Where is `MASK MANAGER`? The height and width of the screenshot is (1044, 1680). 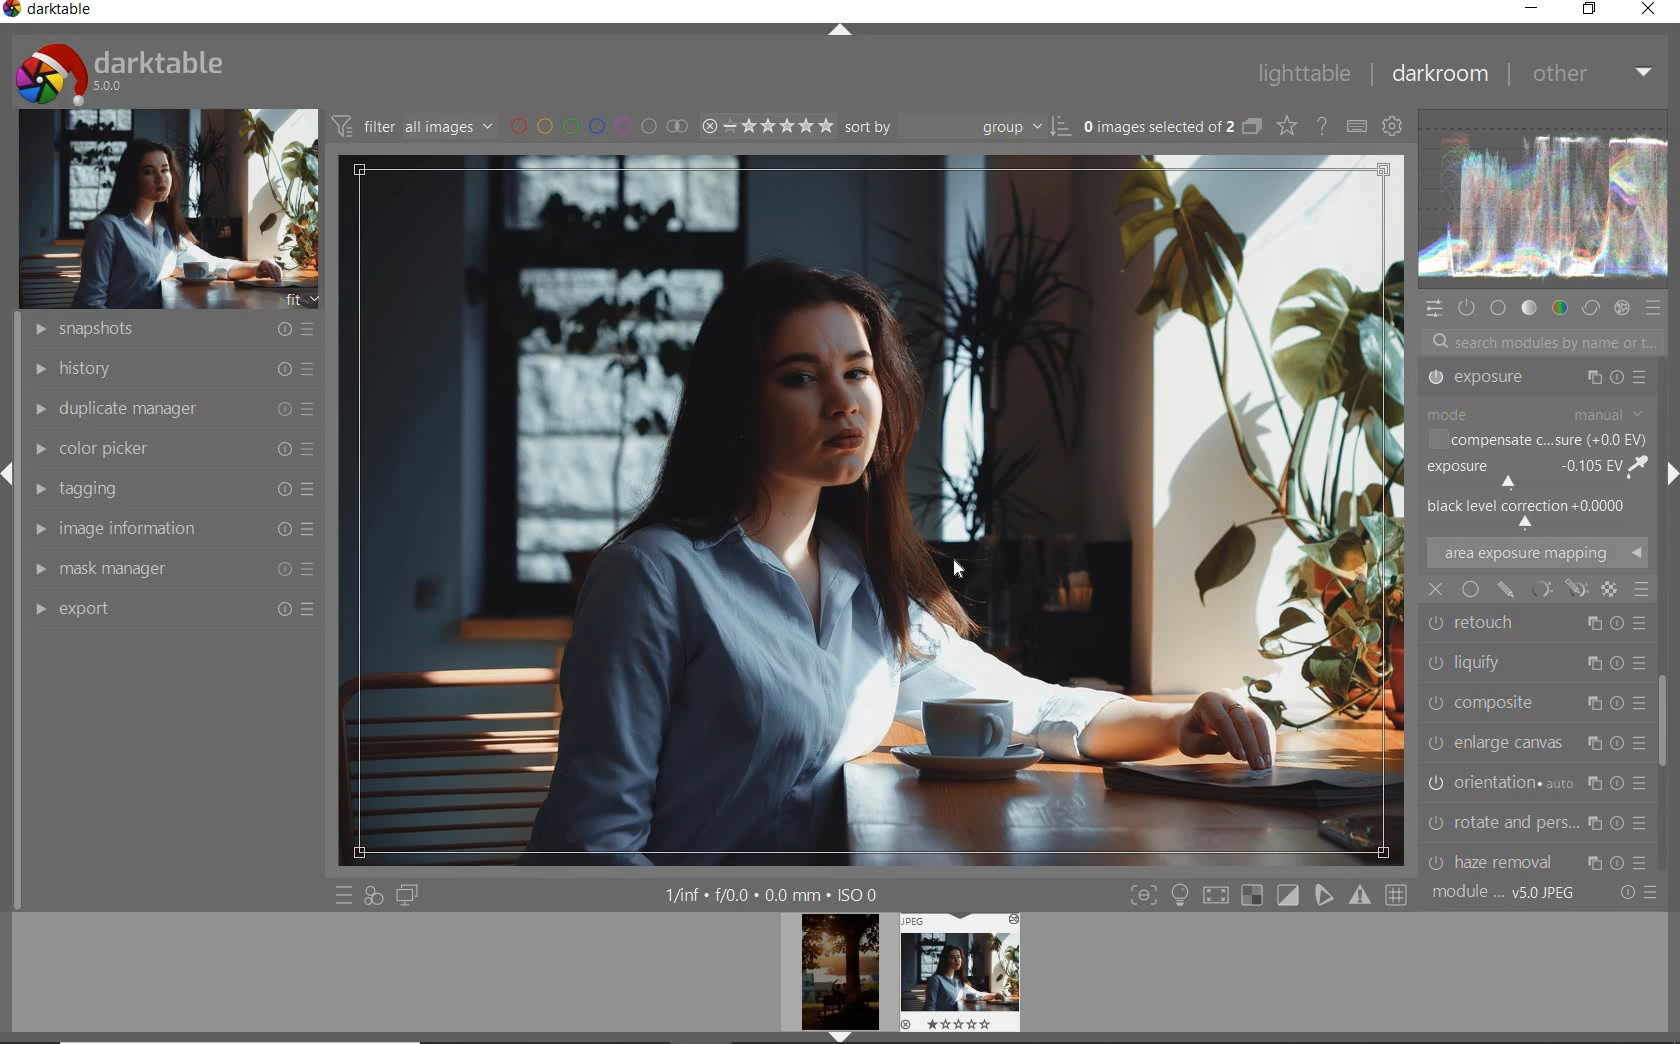
MASK MANAGER is located at coordinates (170, 568).